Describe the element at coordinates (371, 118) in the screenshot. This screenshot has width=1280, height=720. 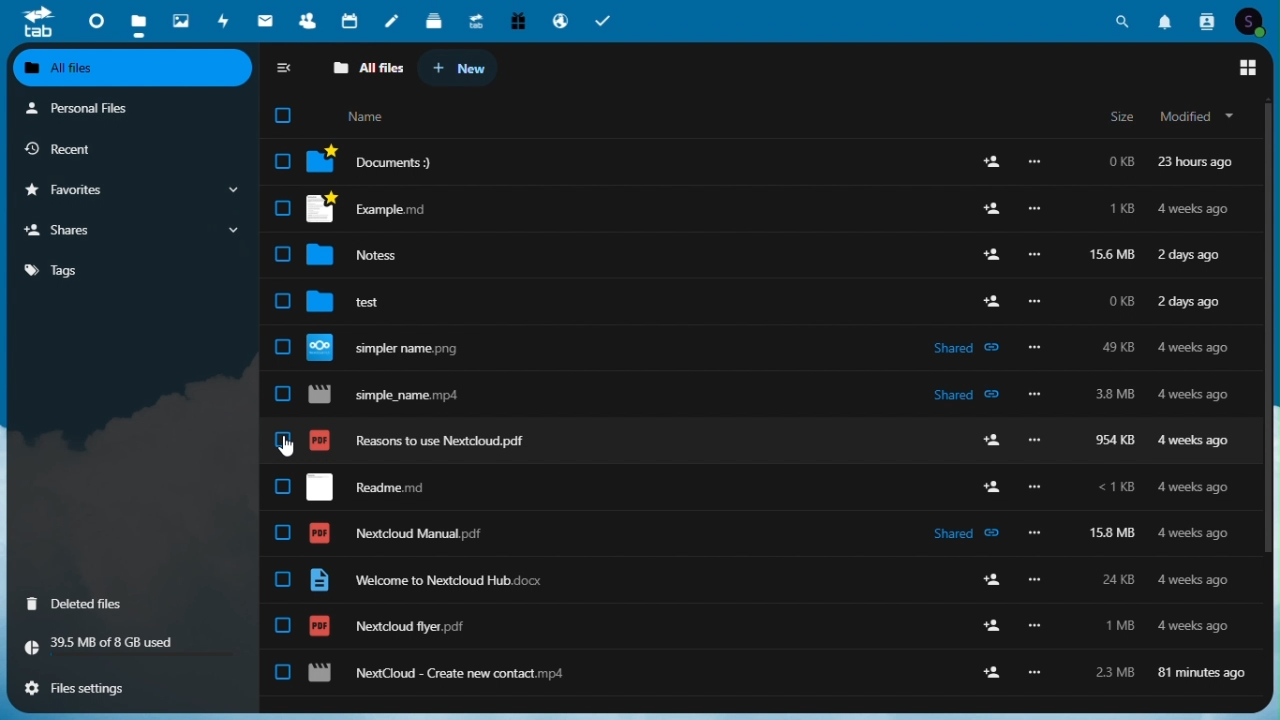
I see `name` at that location.